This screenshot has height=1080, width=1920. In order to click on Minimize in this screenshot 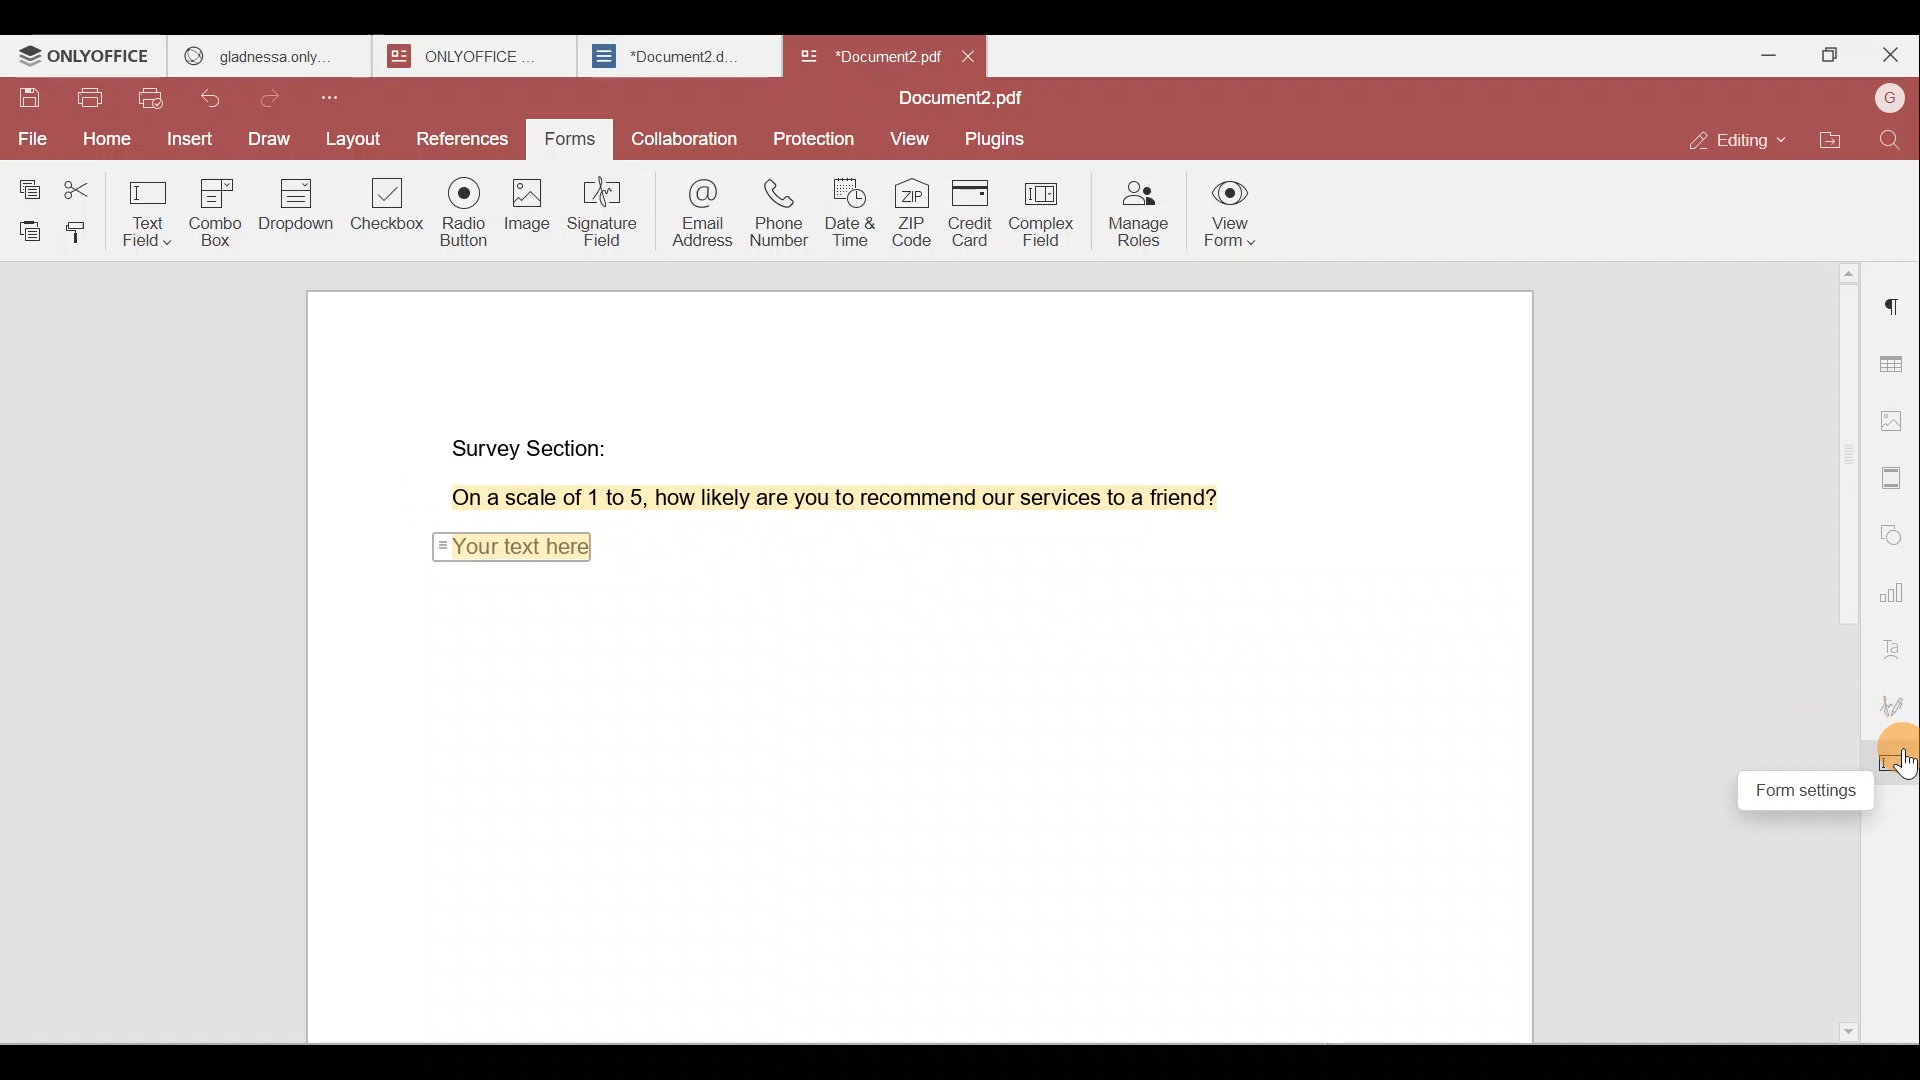, I will do `click(1763, 53)`.